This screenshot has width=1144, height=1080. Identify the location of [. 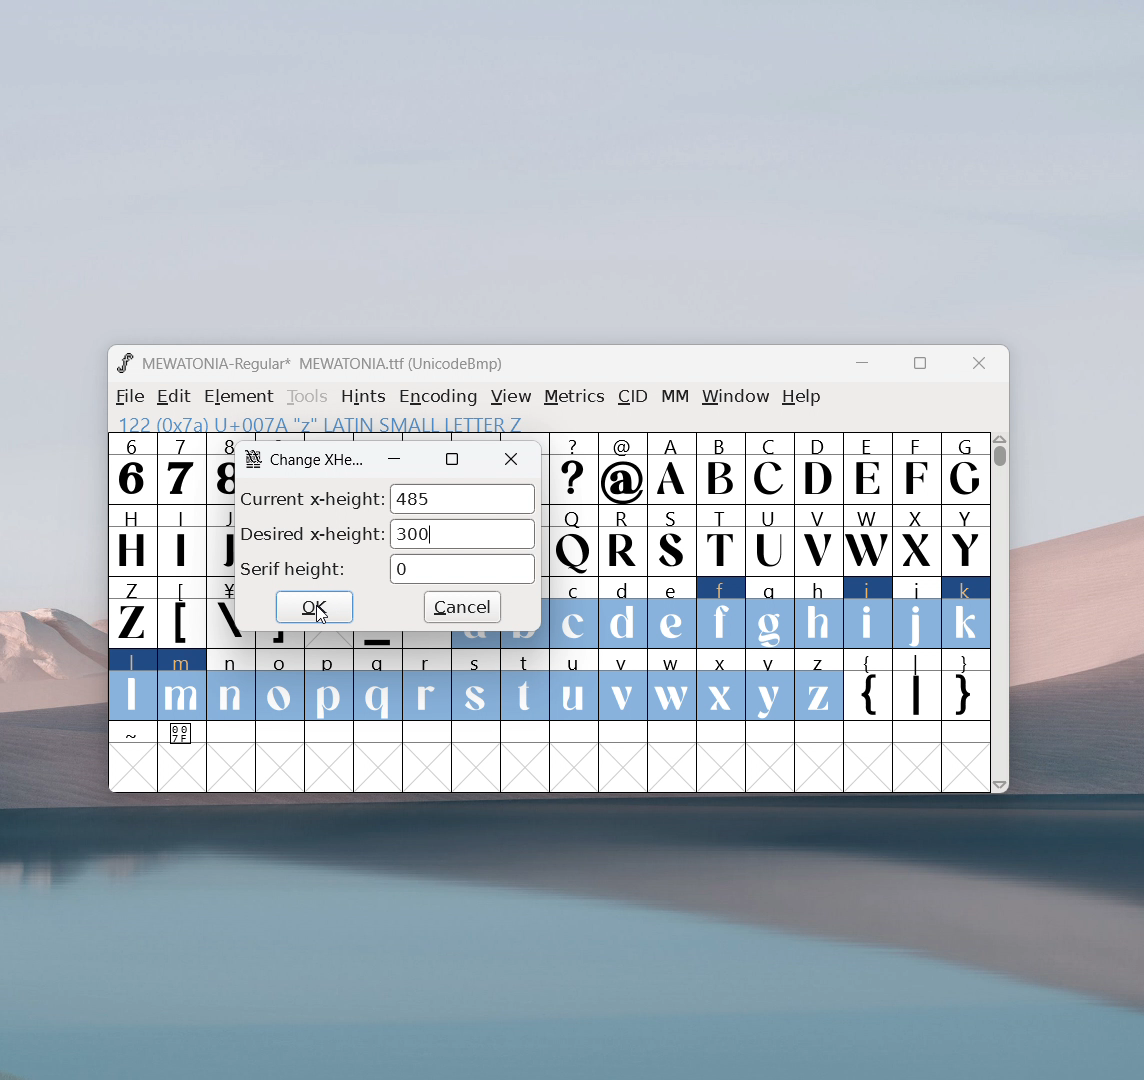
(182, 613).